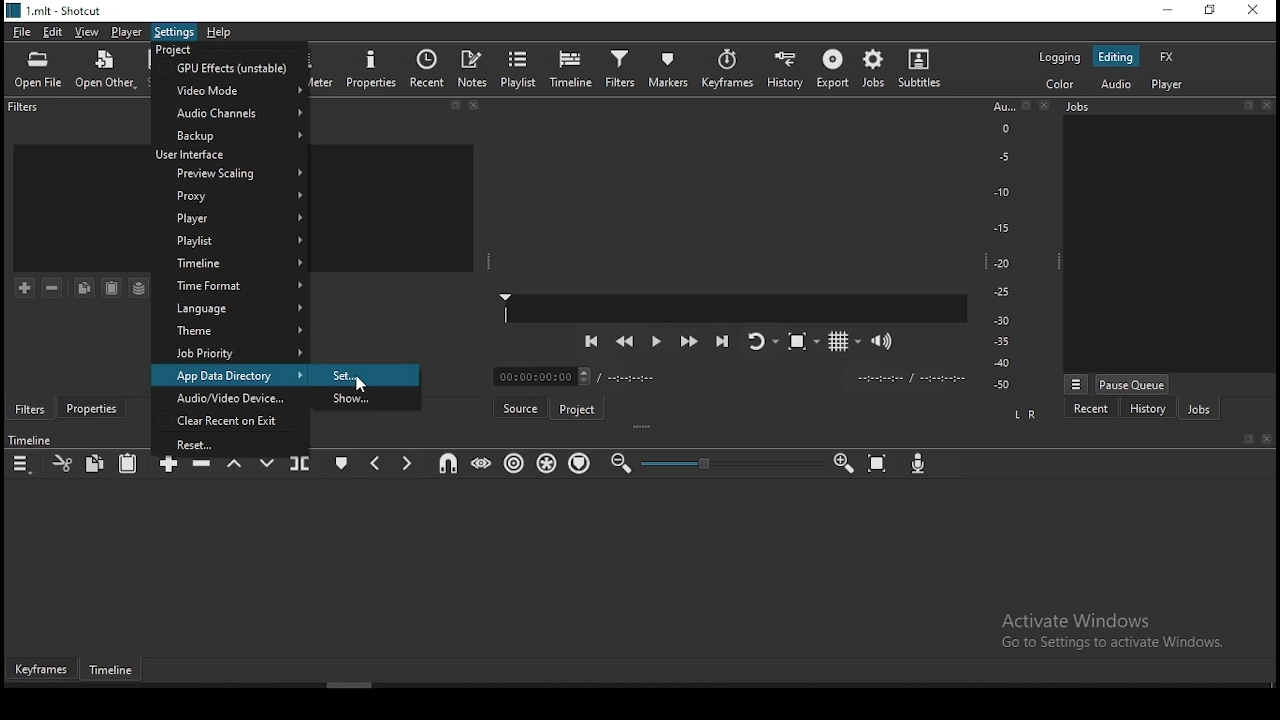 Image resolution: width=1280 pixels, height=720 pixels. What do you see at coordinates (478, 108) in the screenshot?
I see `close` at bounding box center [478, 108].